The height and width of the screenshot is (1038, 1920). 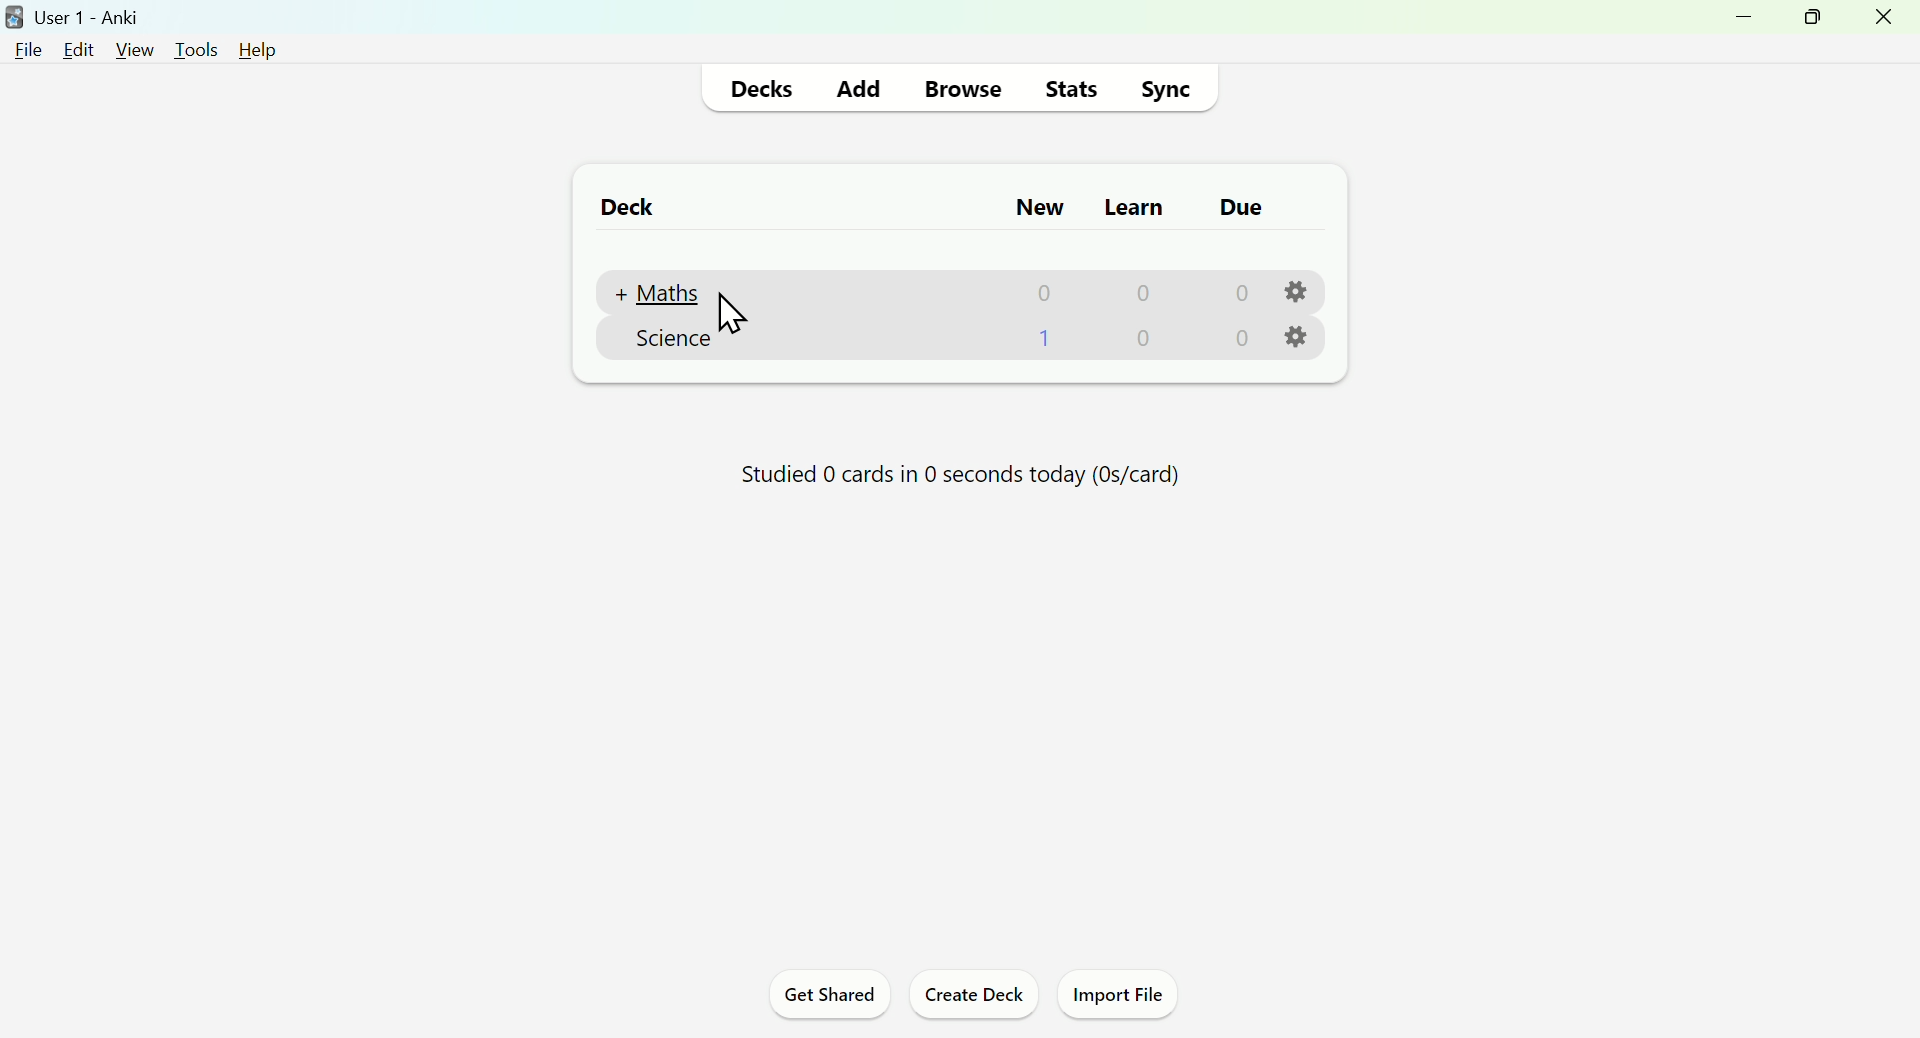 I want to click on Browse, so click(x=958, y=91).